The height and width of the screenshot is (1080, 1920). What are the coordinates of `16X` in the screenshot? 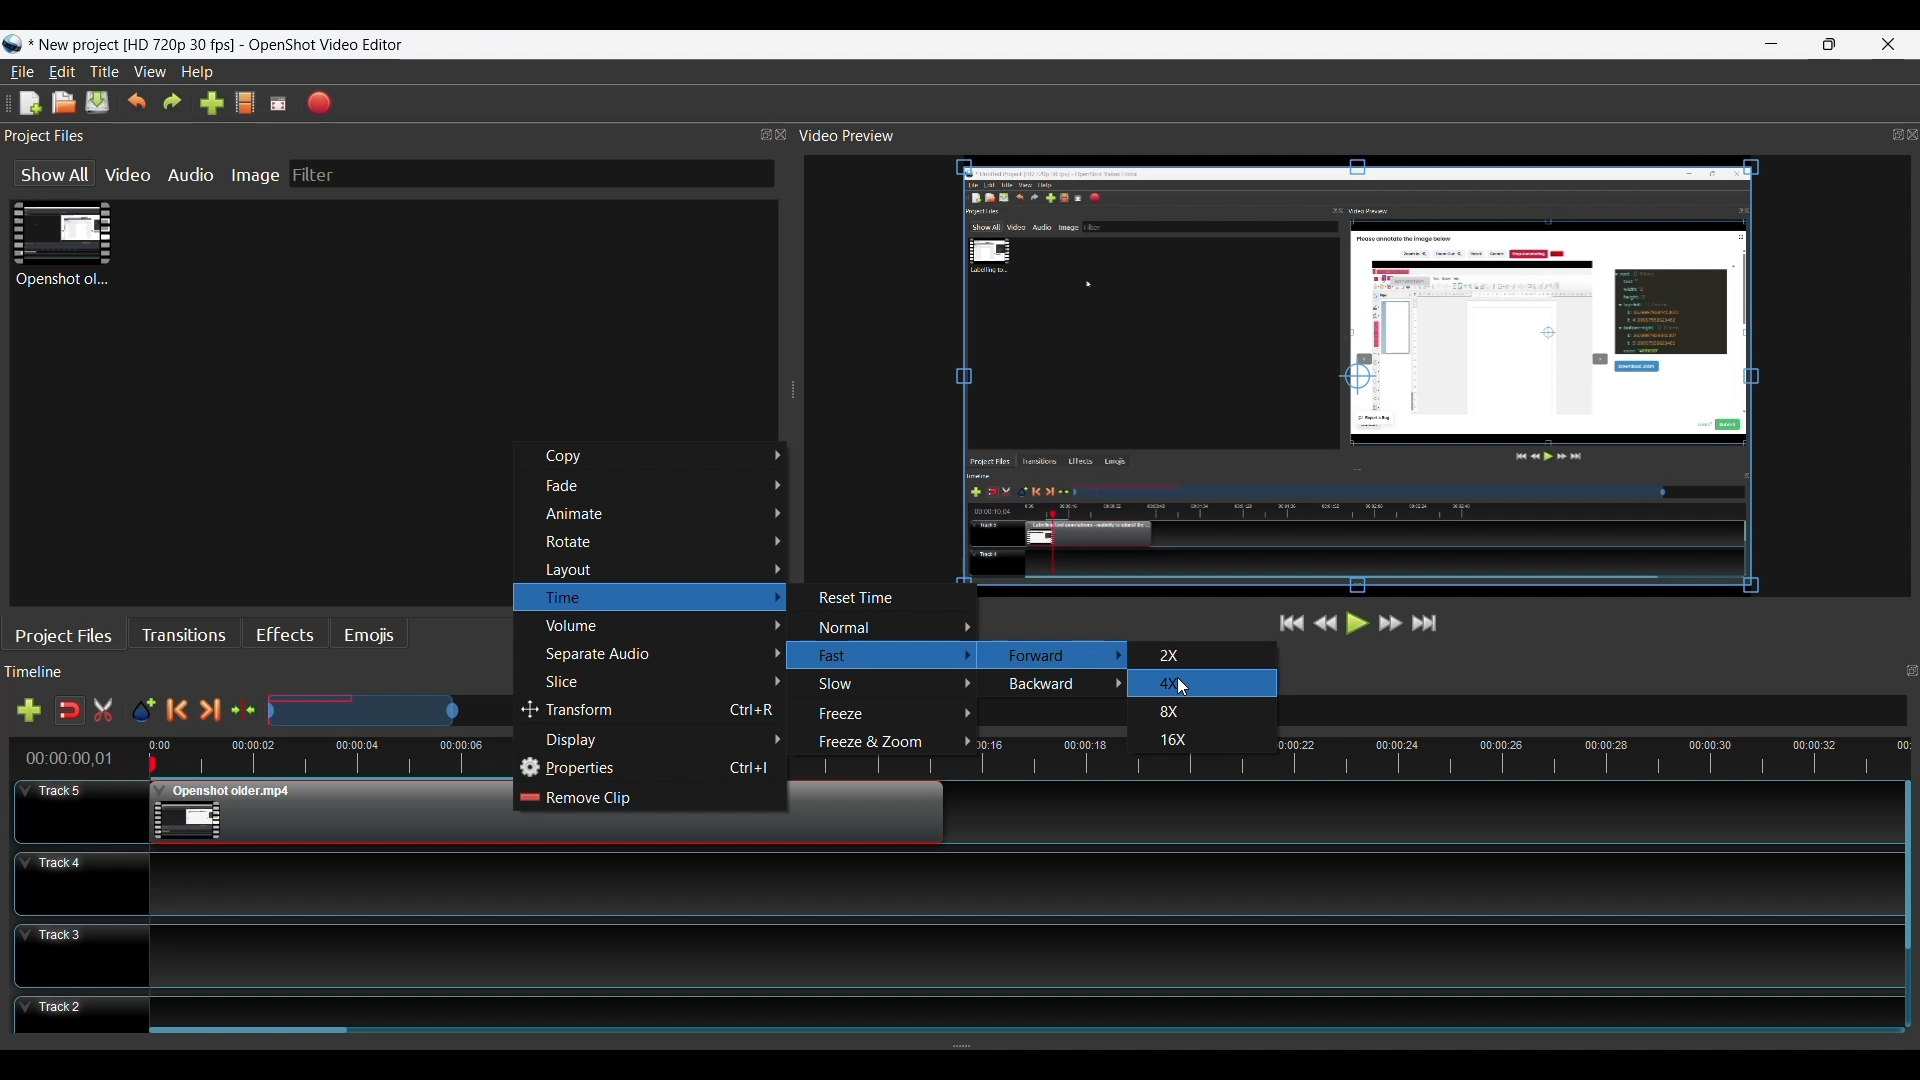 It's located at (1174, 739).